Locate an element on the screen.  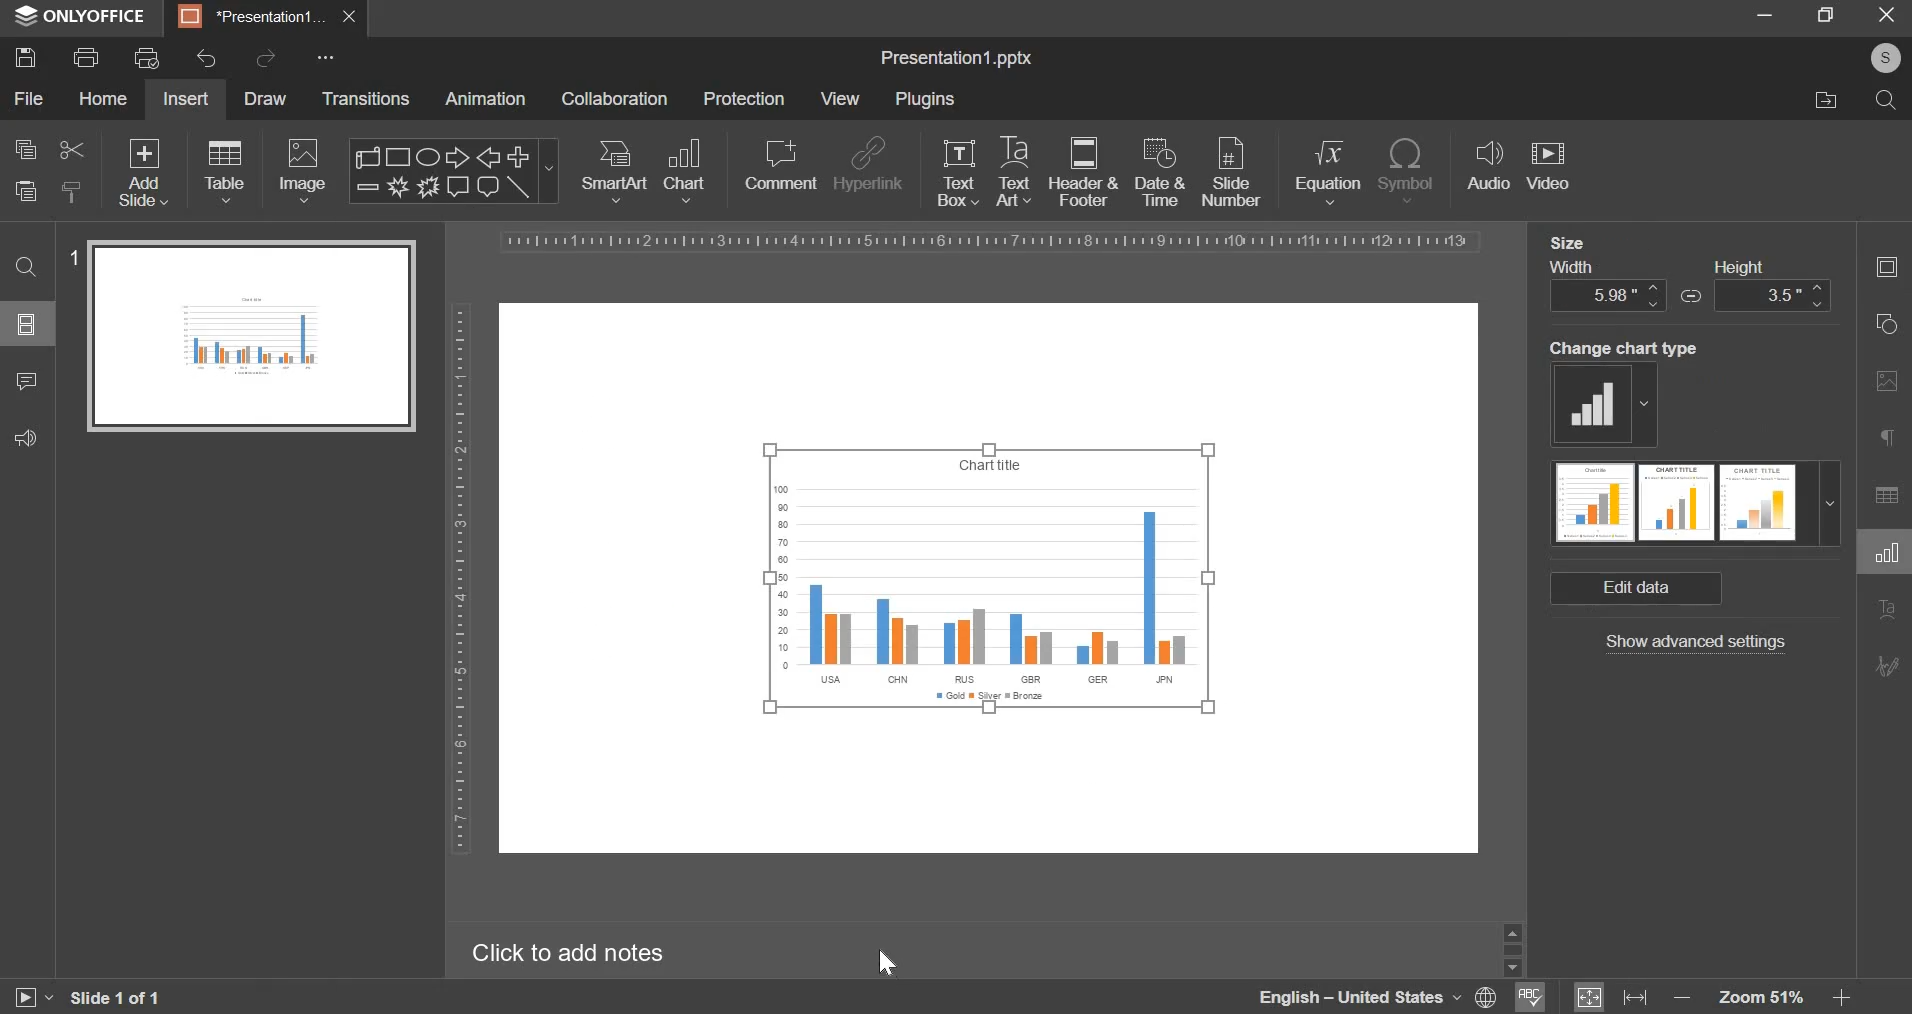
collaboration is located at coordinates (618, 100).